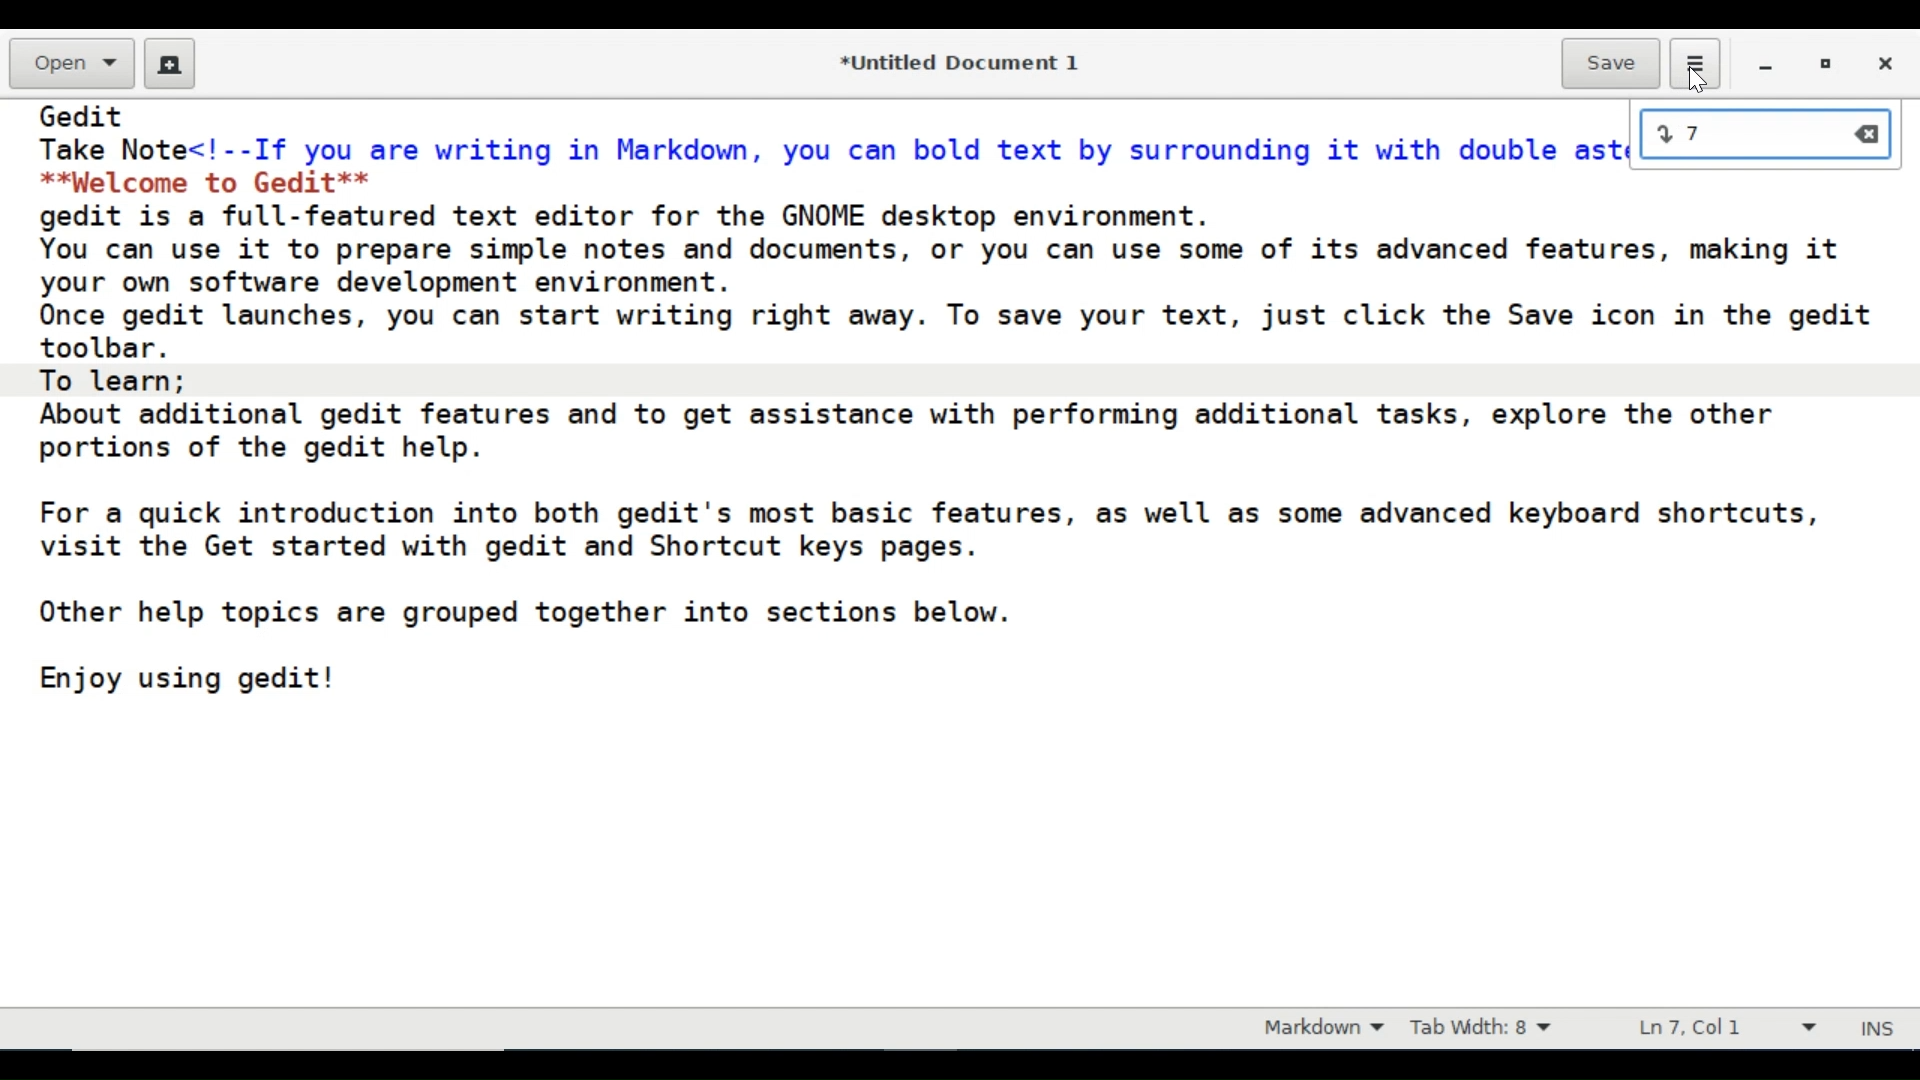  I want to click on Other help topics are grouped together into sections below., so click(524, 613).